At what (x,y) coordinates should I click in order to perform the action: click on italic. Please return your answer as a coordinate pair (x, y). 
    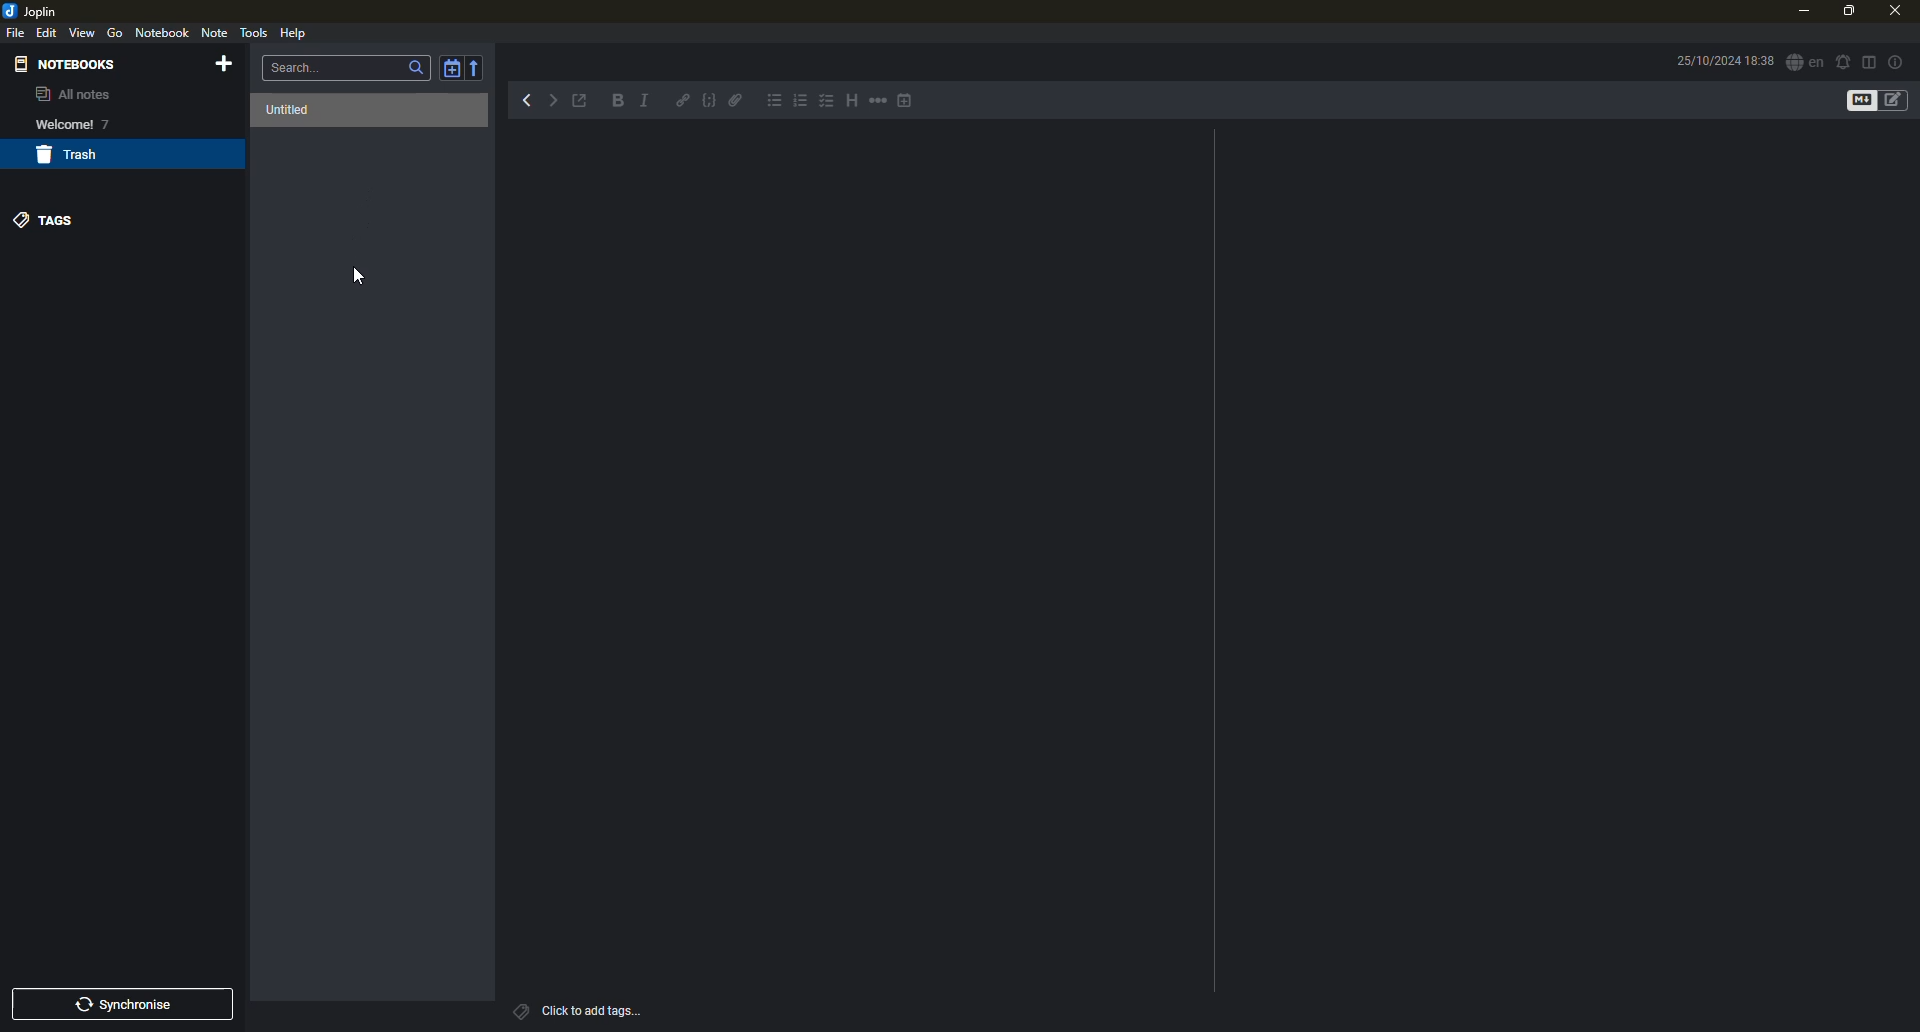
    Looking at the image, I should click on (649, 102).